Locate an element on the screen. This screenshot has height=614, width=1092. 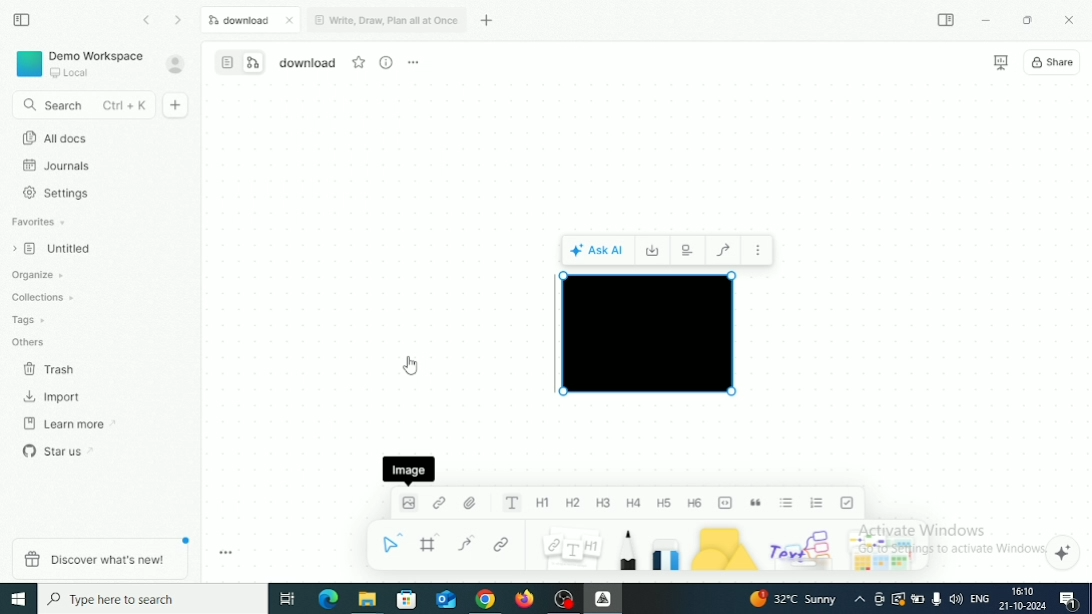
Language is located at coordinates (980, 597).